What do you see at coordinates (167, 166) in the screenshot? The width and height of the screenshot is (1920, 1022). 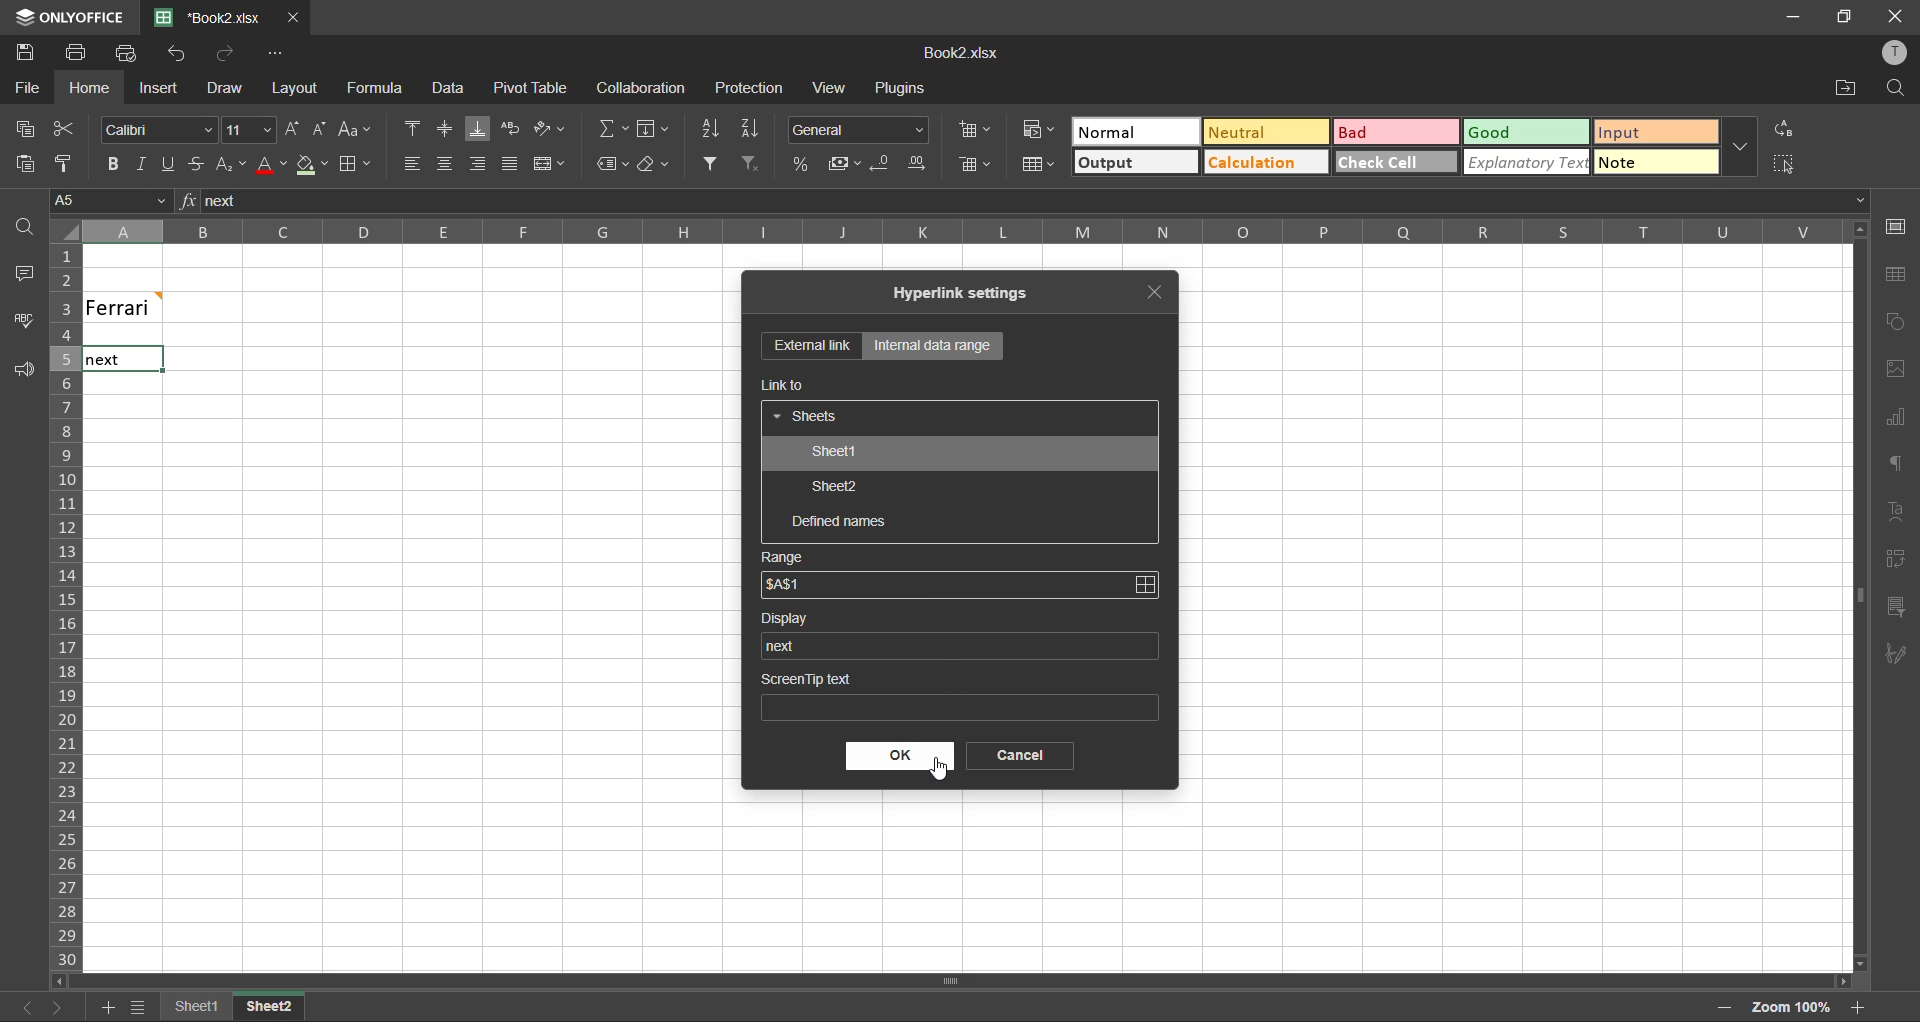 I see `underline` at bounding box center [167, 166].